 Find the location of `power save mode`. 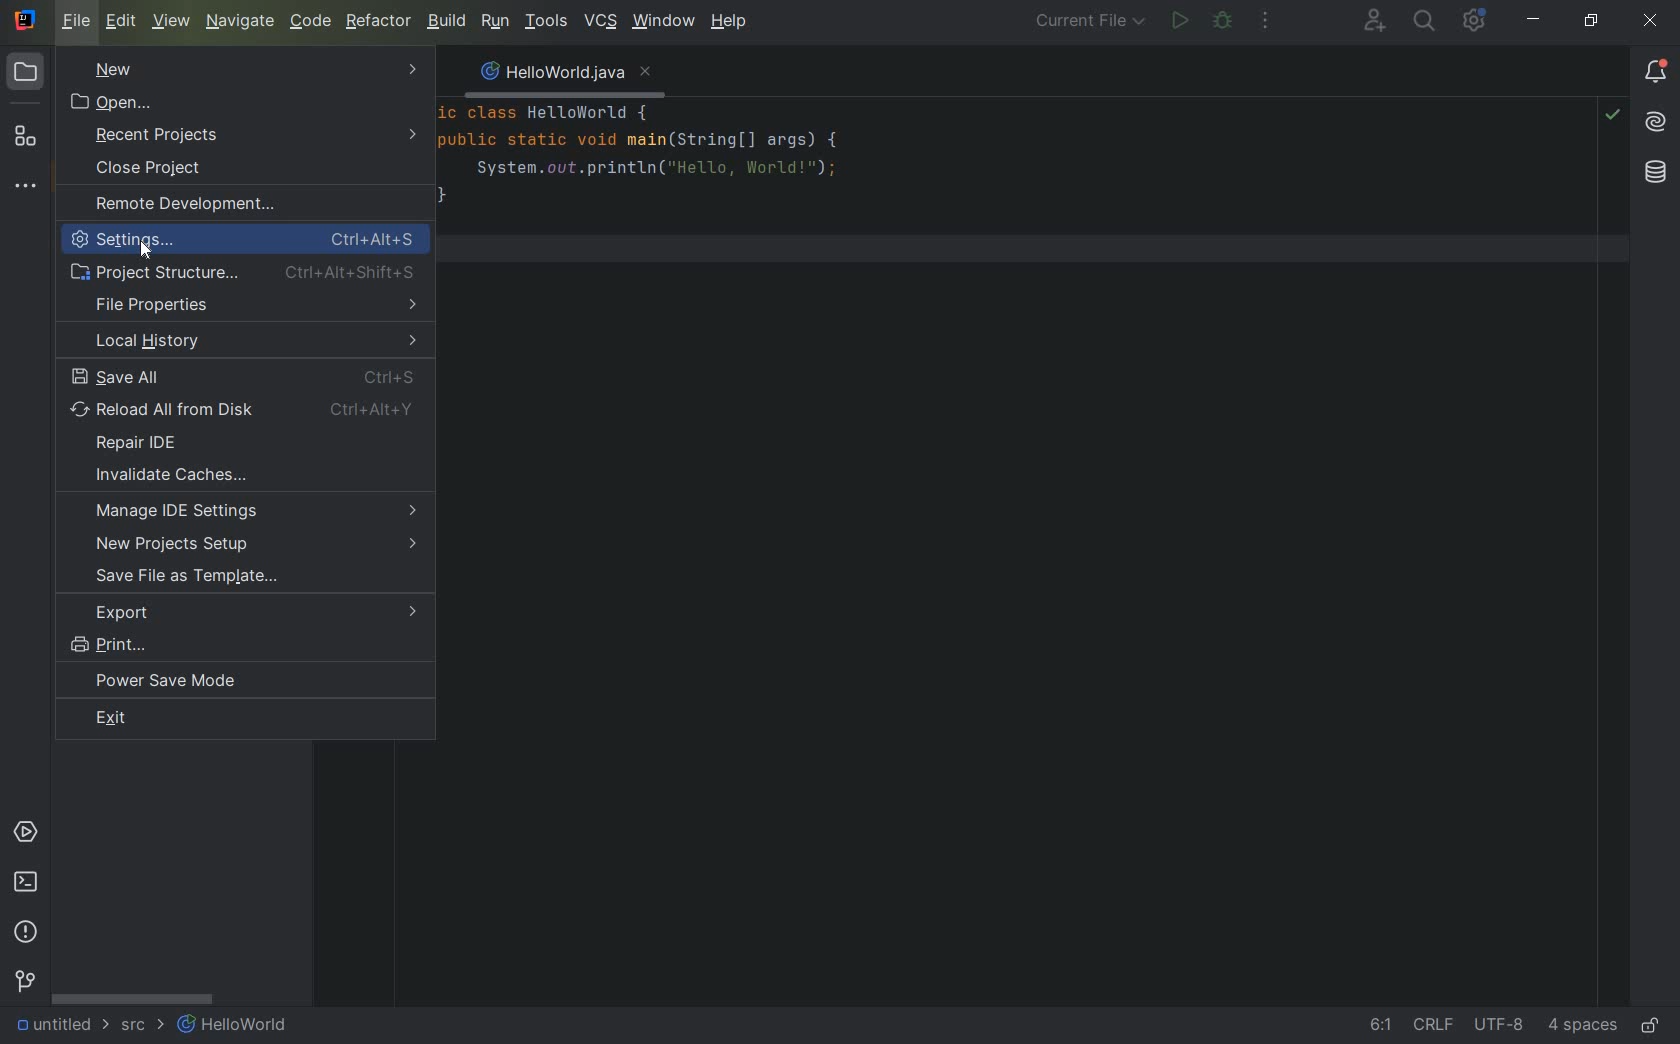

power save mode is located at coordinates (179, 682).